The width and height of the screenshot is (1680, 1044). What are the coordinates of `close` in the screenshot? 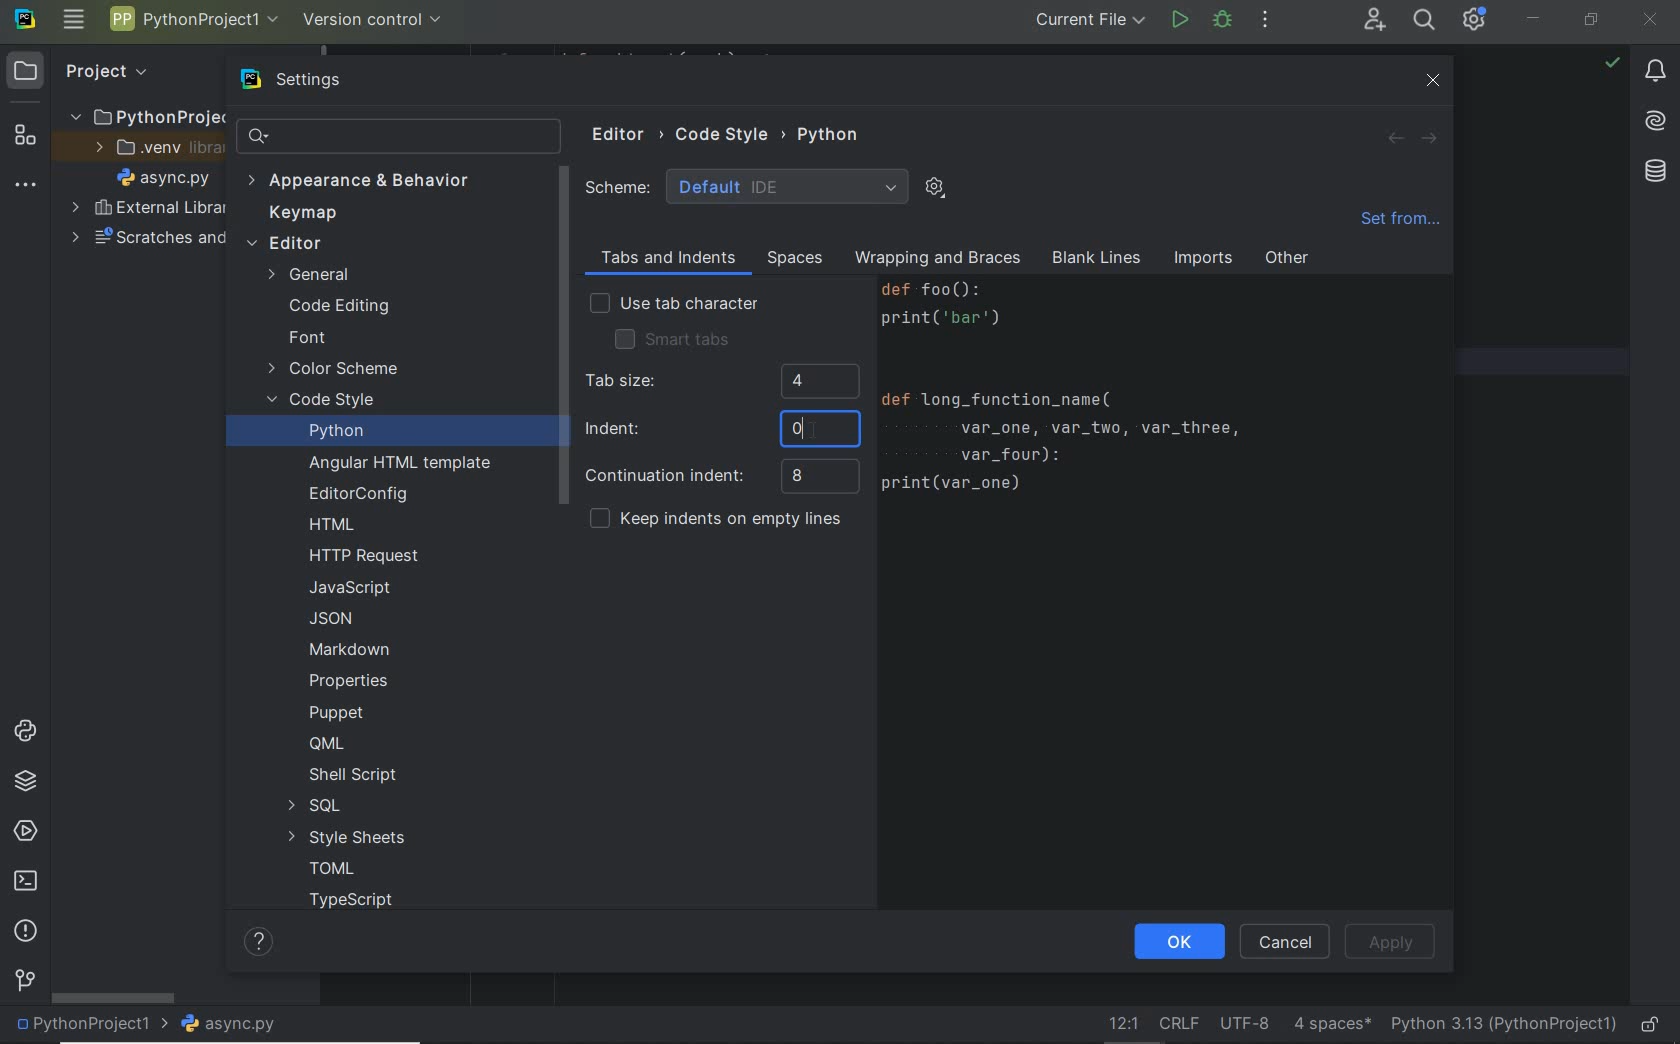 It's located at (1653, 22).